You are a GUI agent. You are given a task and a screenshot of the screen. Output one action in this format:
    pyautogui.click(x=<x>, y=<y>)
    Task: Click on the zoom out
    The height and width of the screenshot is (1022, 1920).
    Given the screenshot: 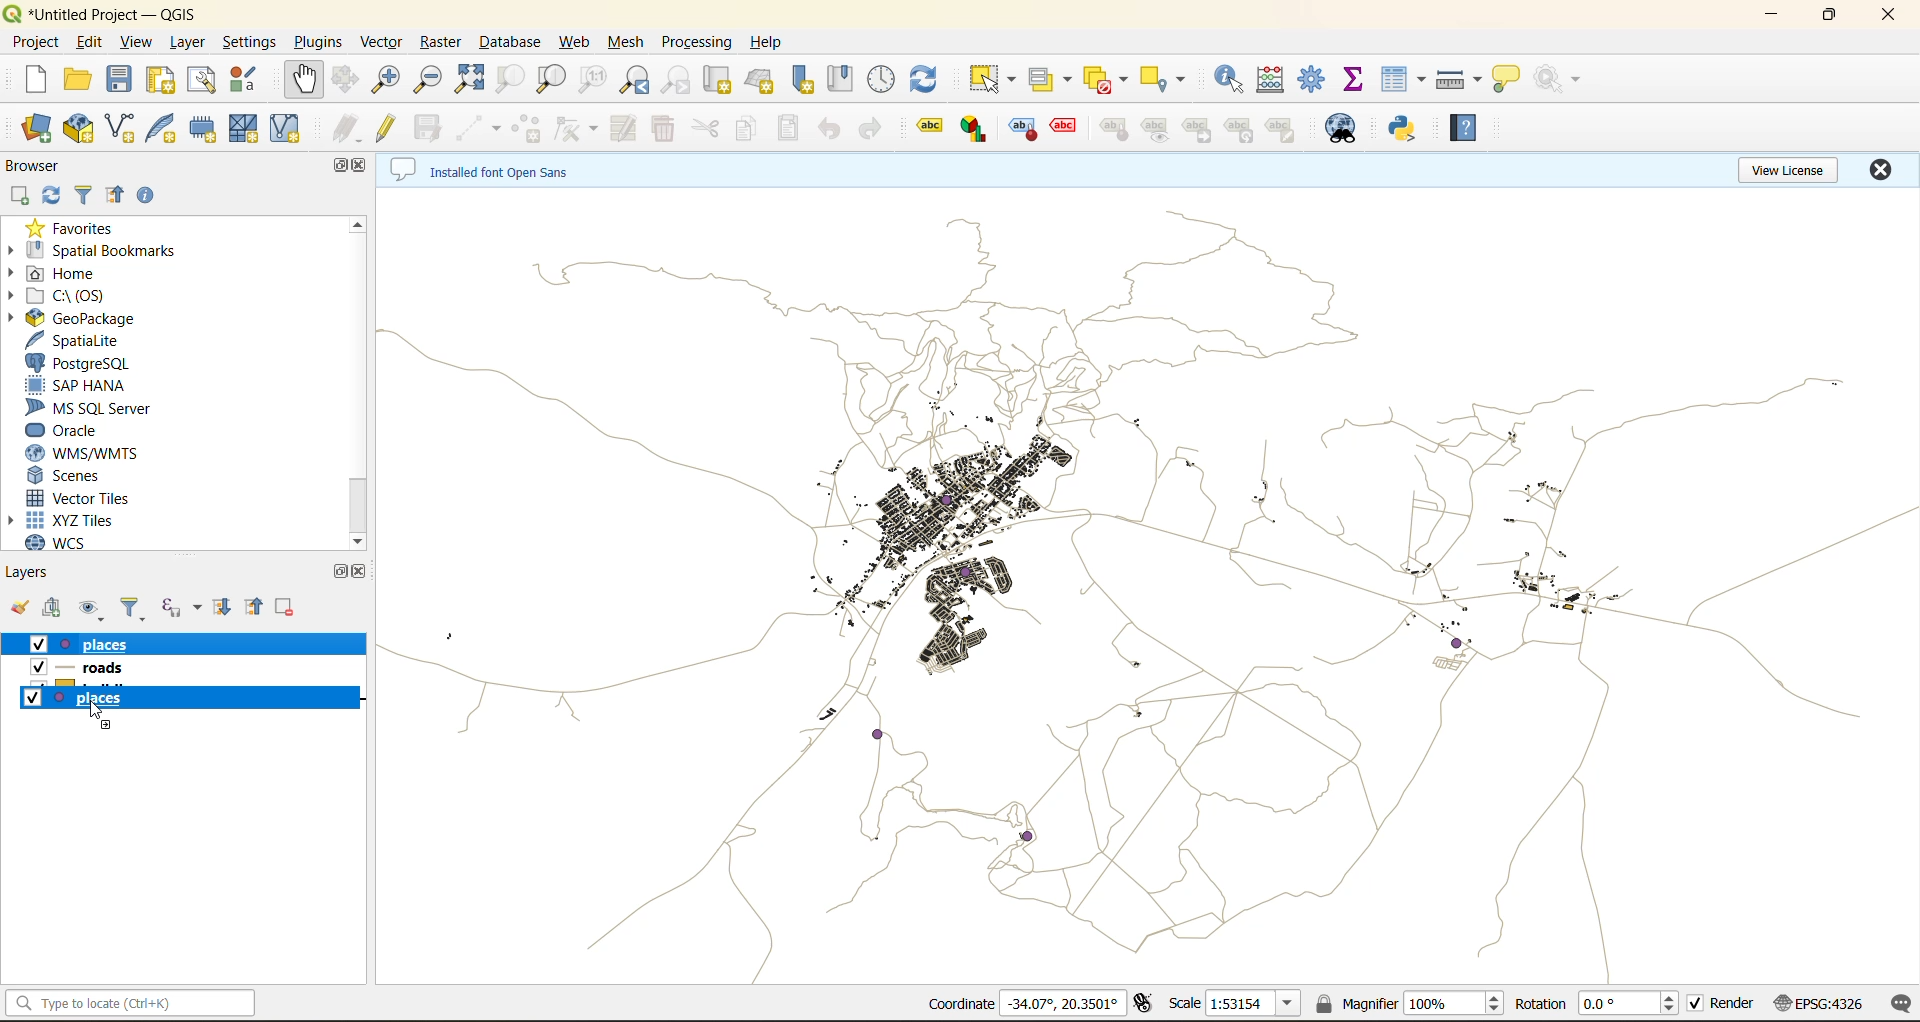 What is the action you would take?
    pyautogui.click(x=427, y=83)
    